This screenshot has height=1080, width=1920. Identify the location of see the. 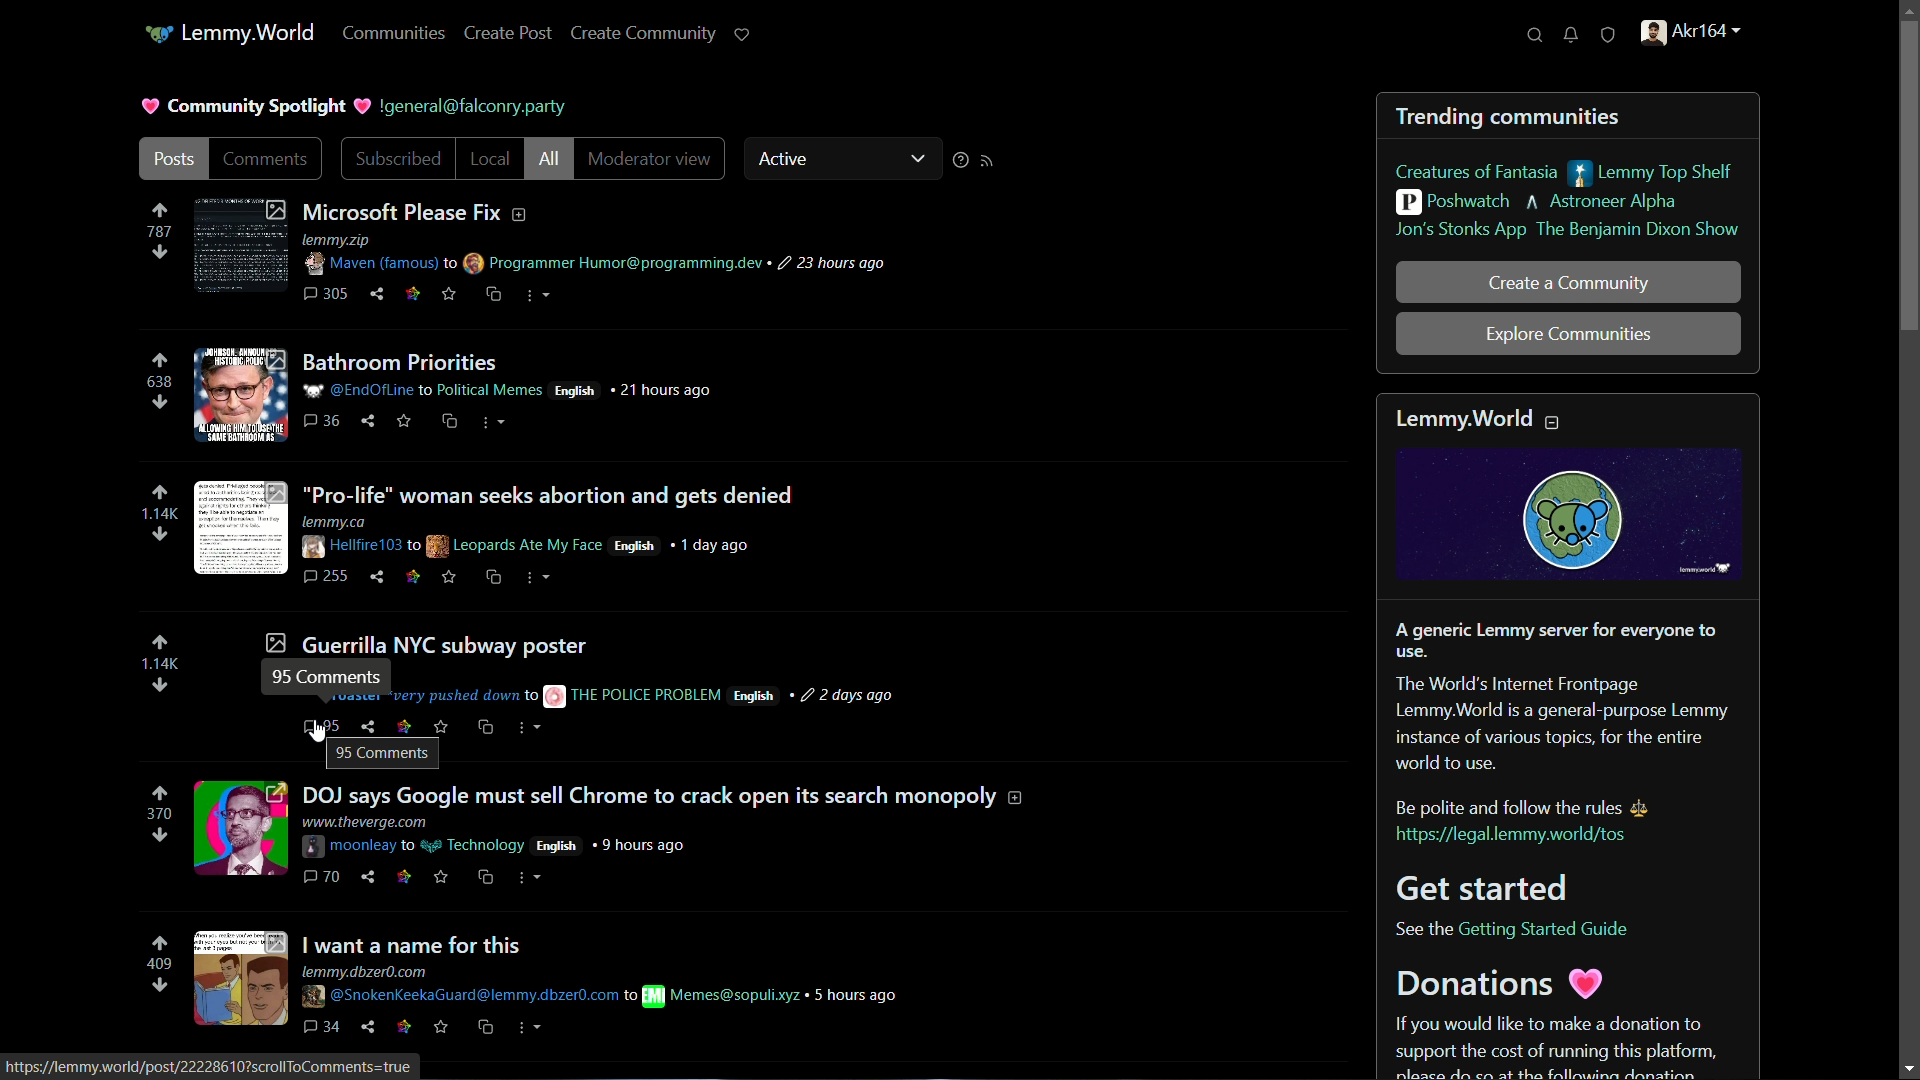
(1420, 929).